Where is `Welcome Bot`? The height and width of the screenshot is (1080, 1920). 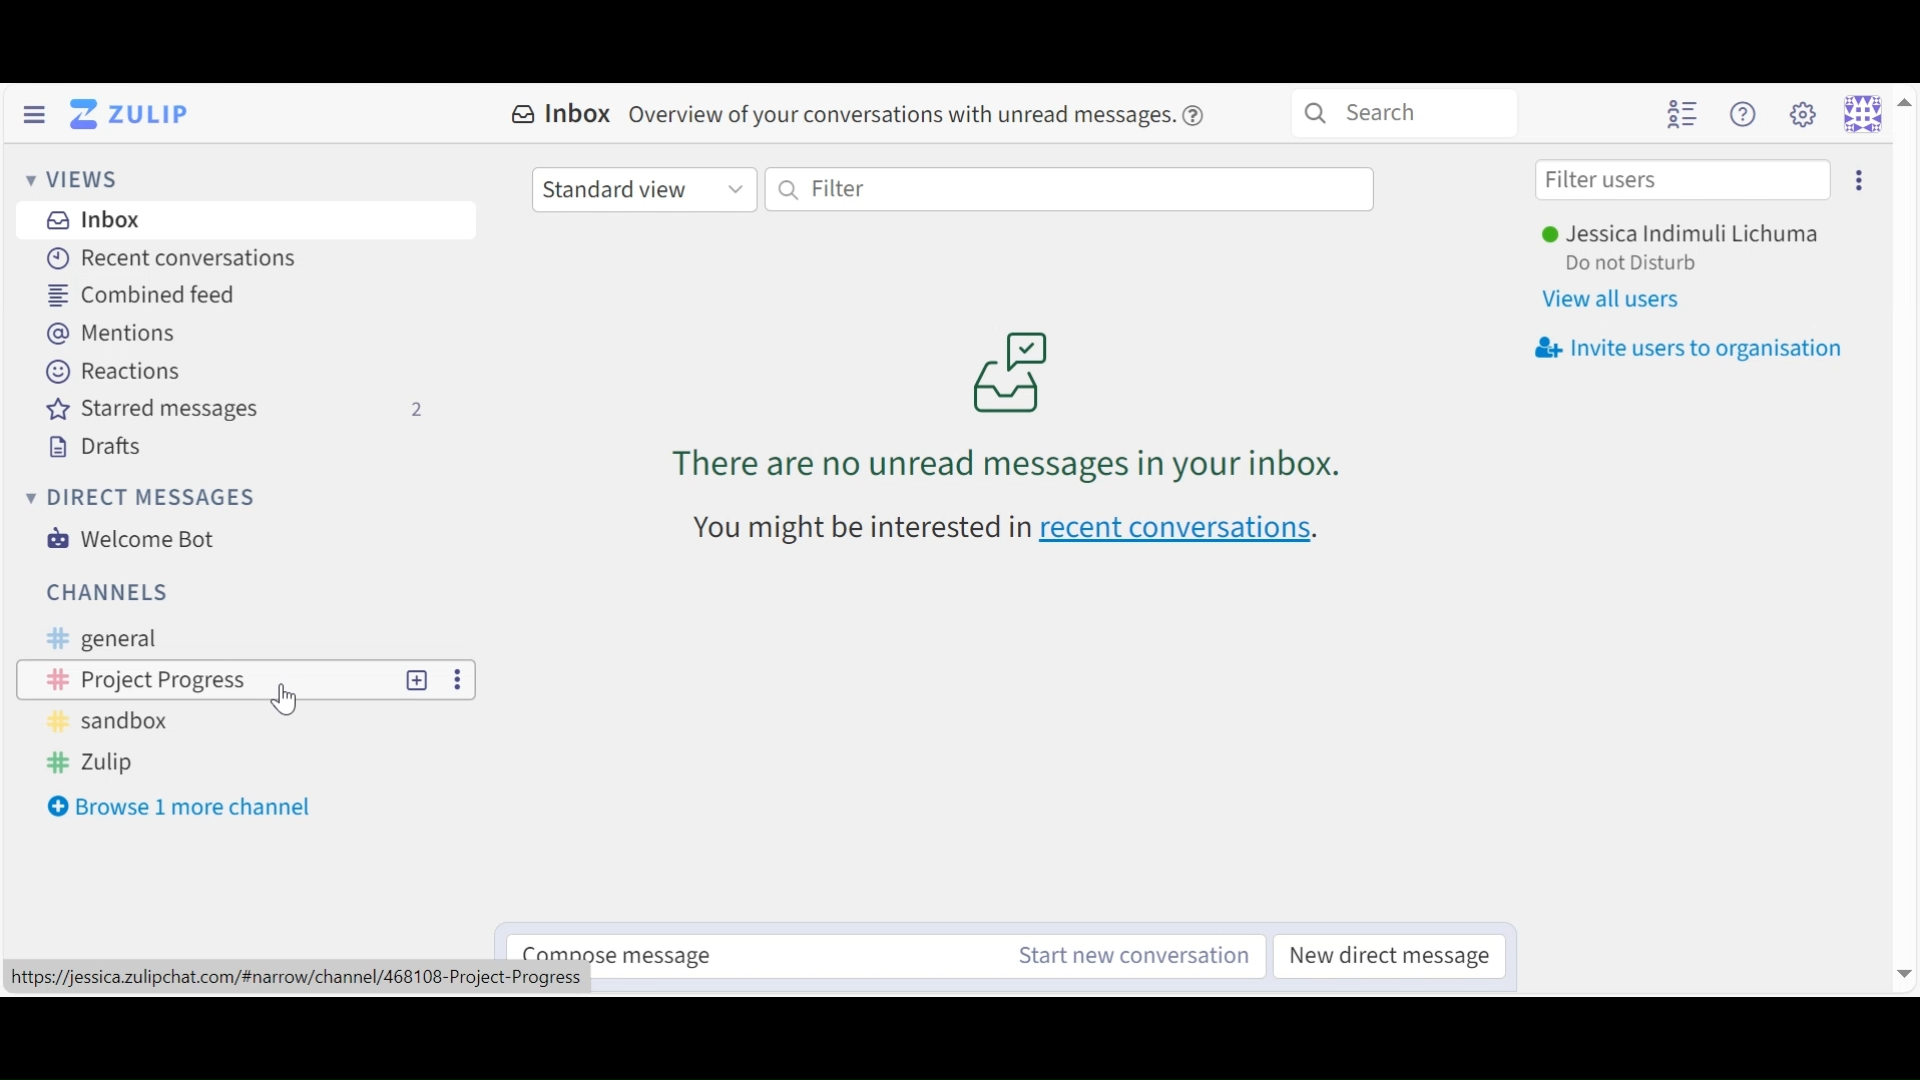 Welcome Bot is located at coordinates (128, 539).